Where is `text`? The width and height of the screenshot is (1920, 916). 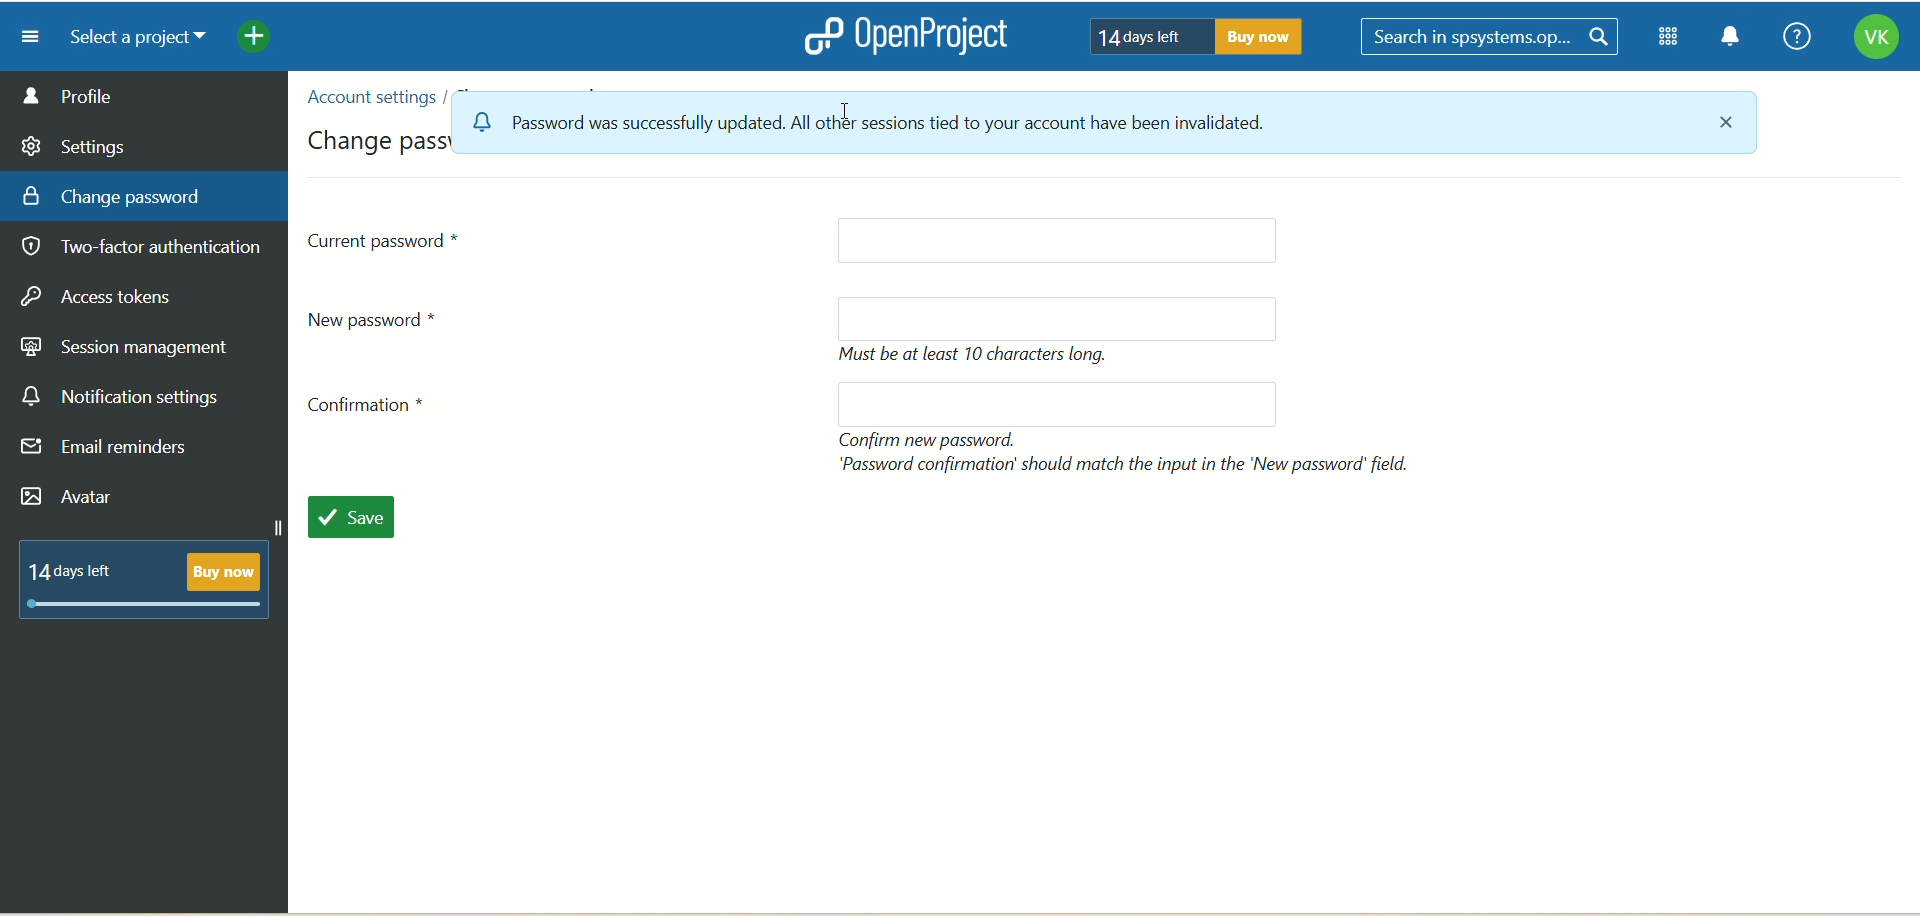
text is located at coordinates (1189, 35).